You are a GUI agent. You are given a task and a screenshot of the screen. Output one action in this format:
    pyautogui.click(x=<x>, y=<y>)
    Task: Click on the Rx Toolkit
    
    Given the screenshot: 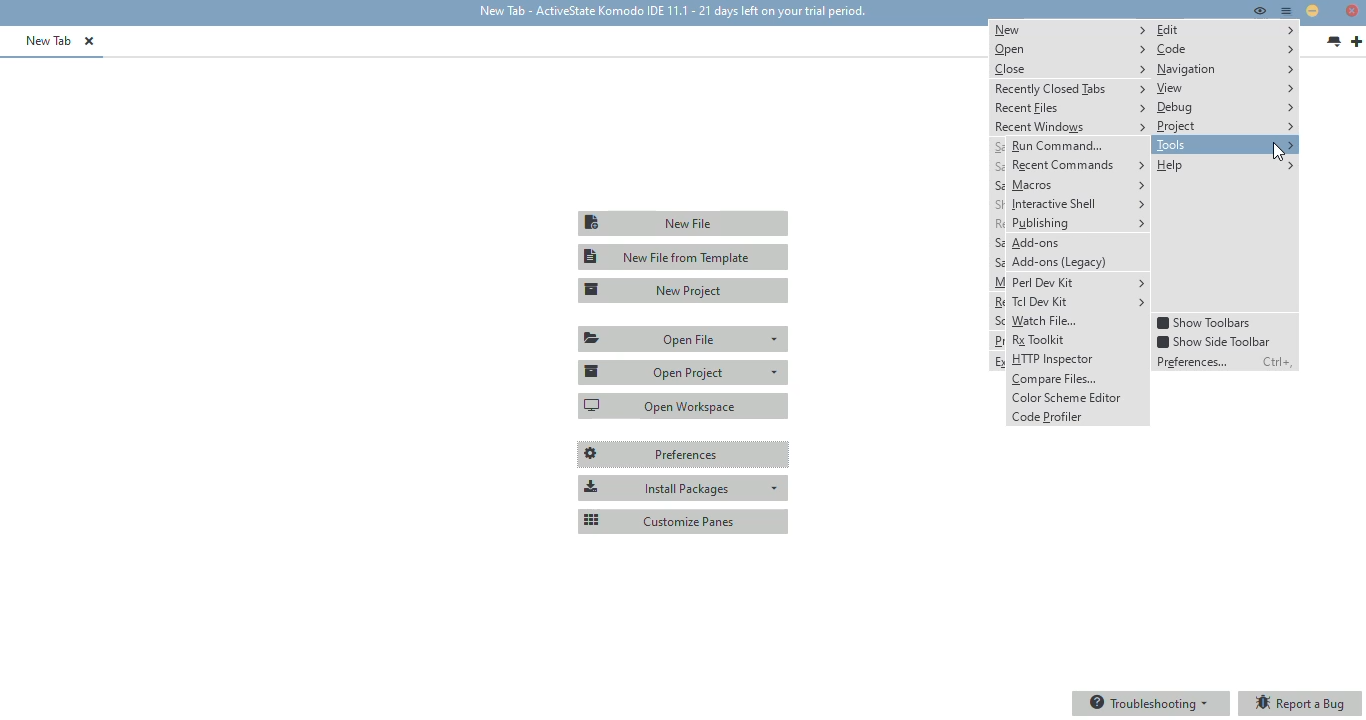 What is the action you would take?
    pyautogui.click(x=1078, y=340)
    